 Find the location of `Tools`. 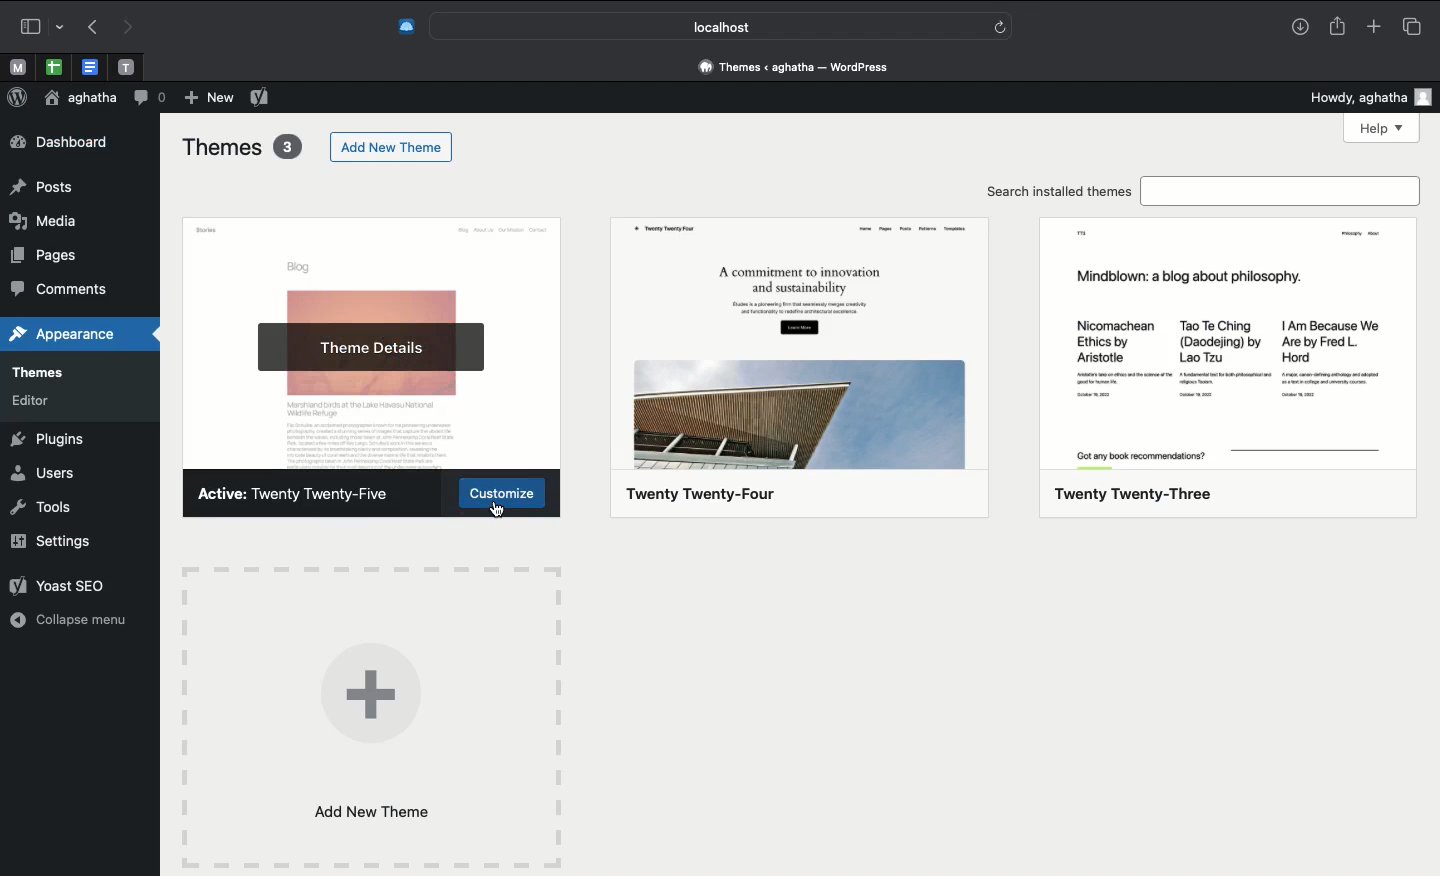

Tools is located at coordinates (41, 508).